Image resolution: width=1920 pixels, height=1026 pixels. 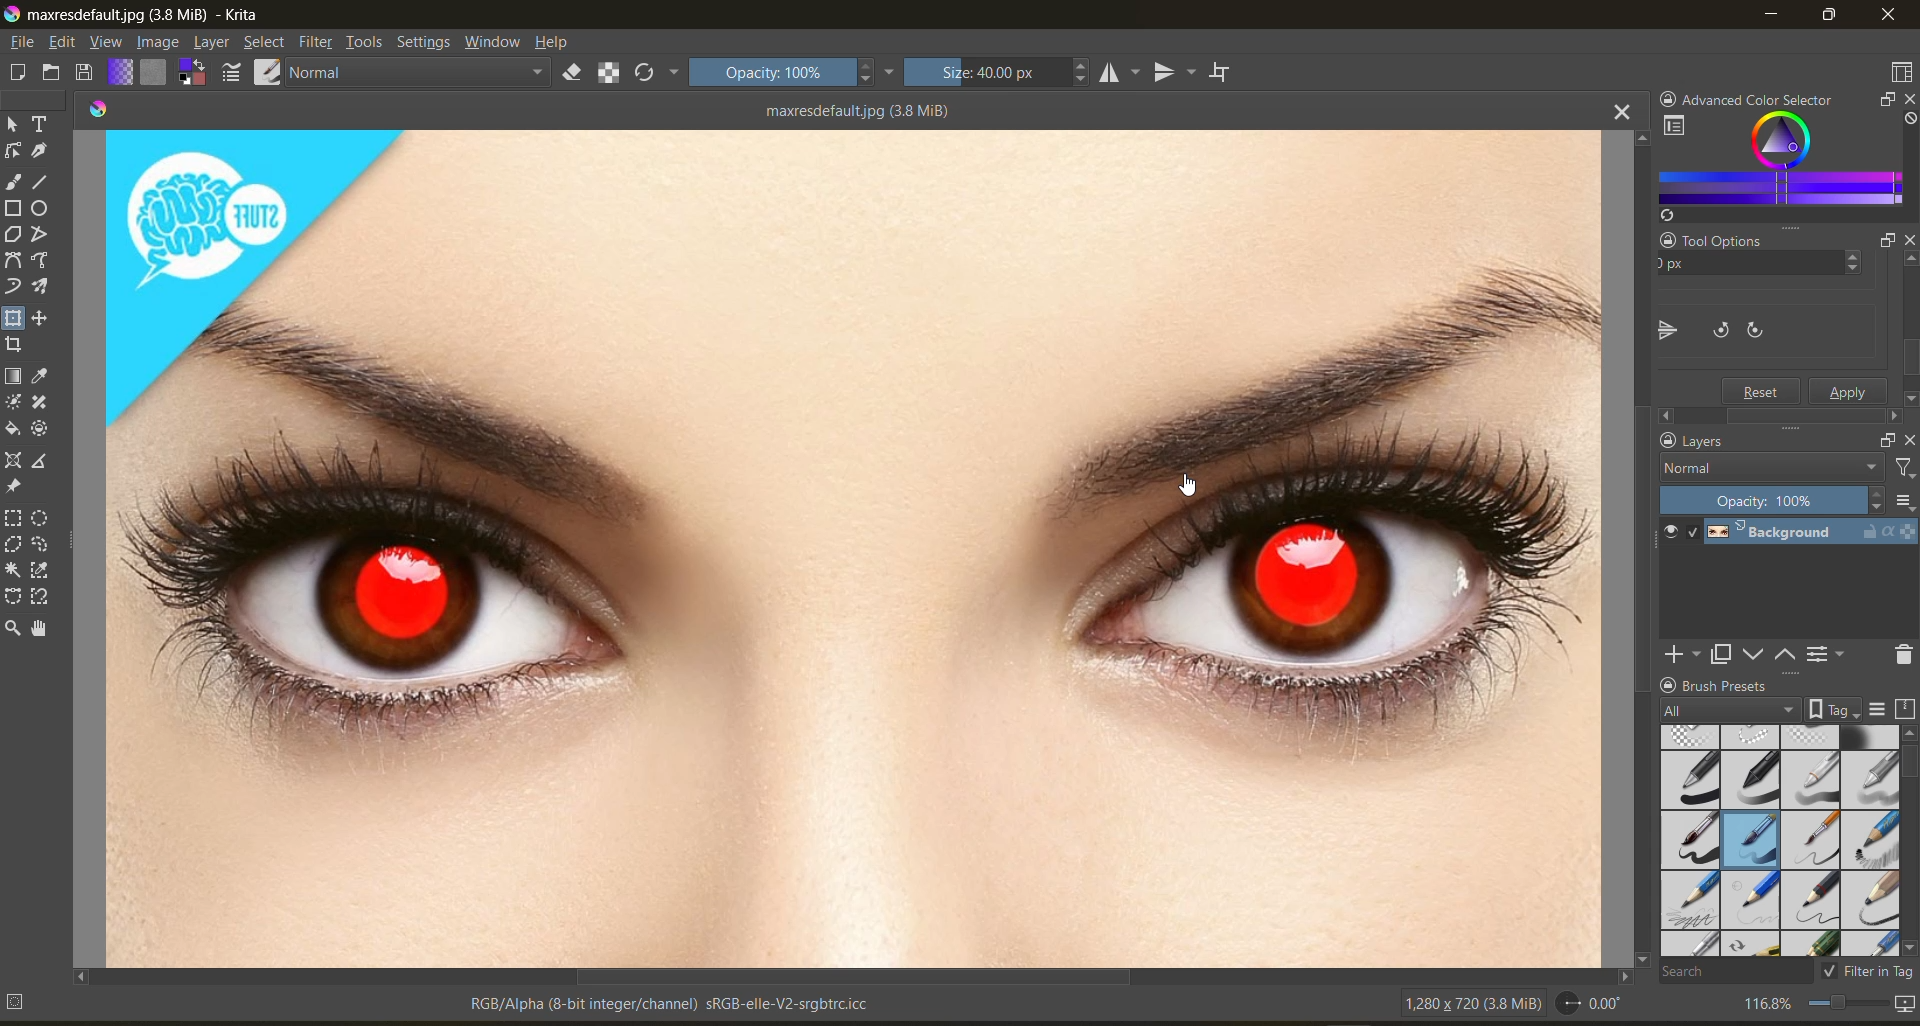 What do you see at coordinates (42, 210) in the screenshot?
I see `tool` at bounding box center [42, 210].